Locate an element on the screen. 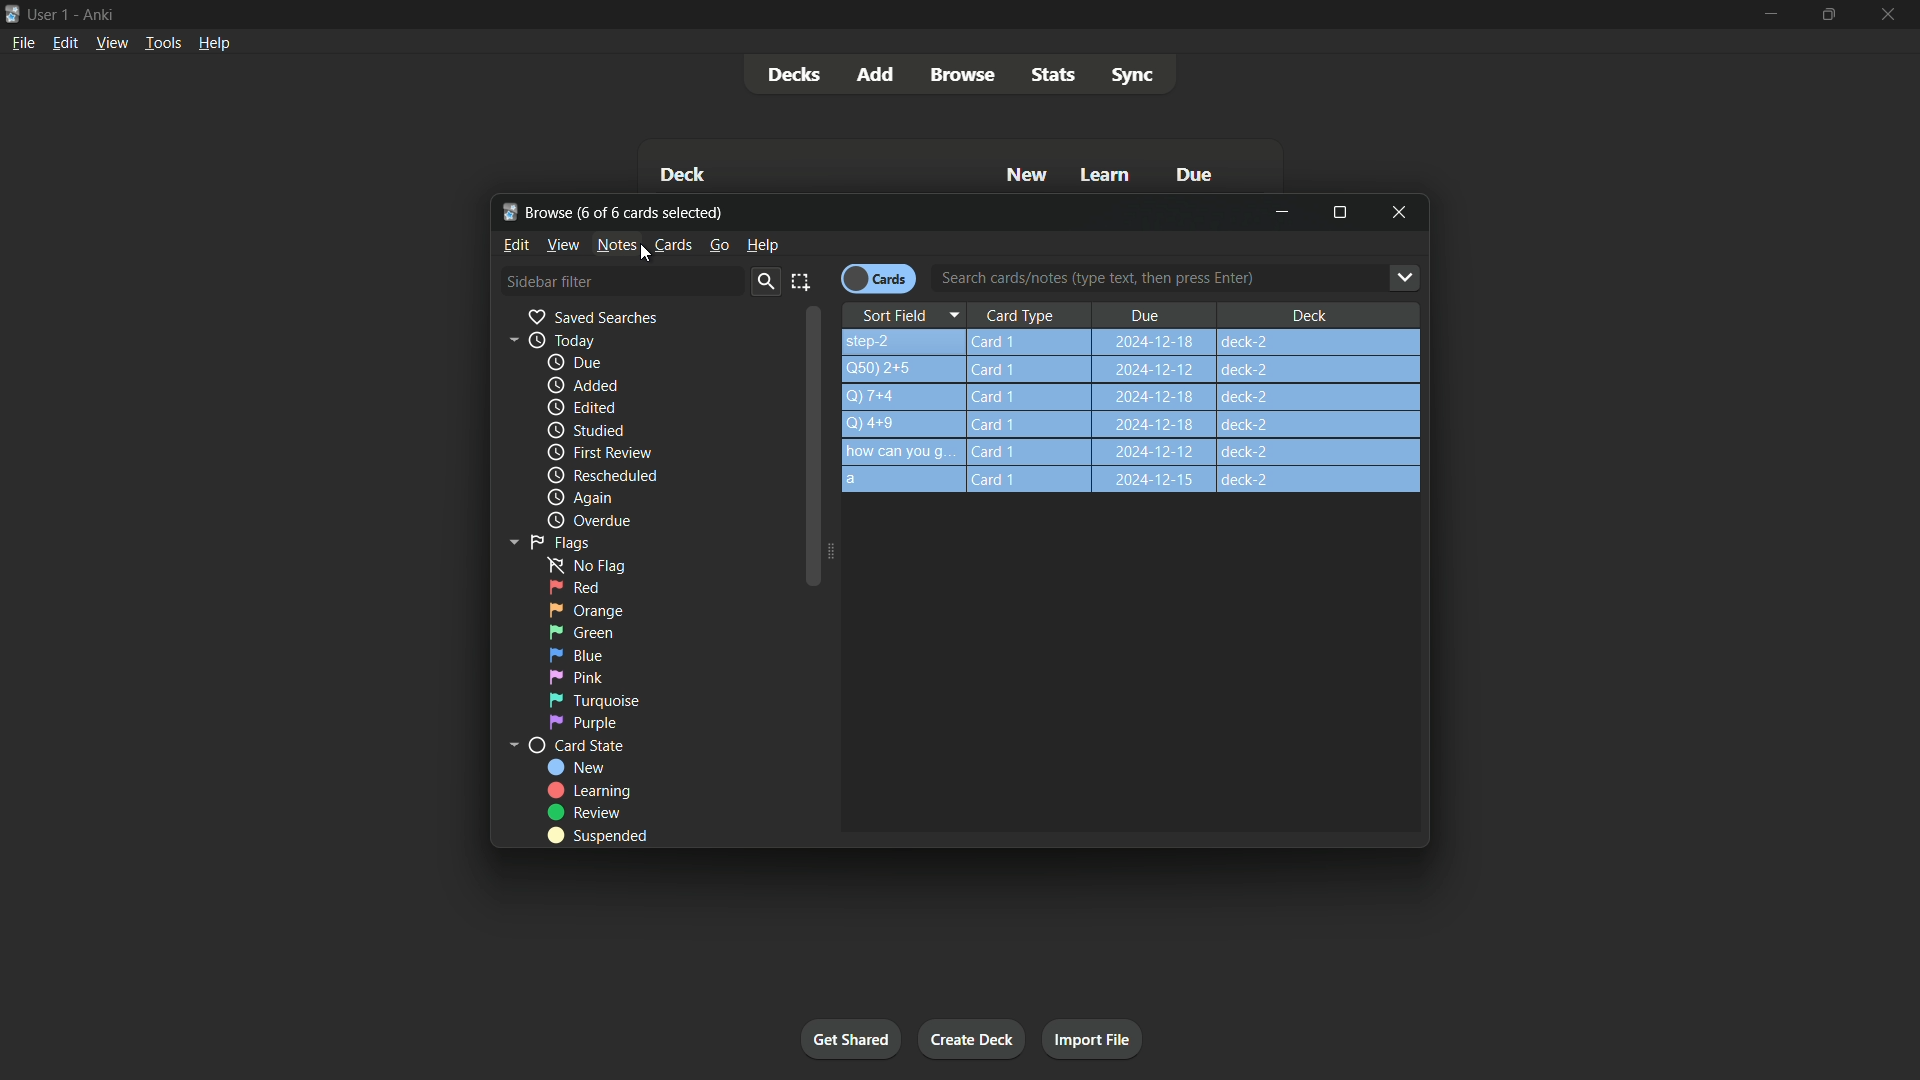 This screenshot has height=1080, width=1920. due is located at coordinates (575, 364).